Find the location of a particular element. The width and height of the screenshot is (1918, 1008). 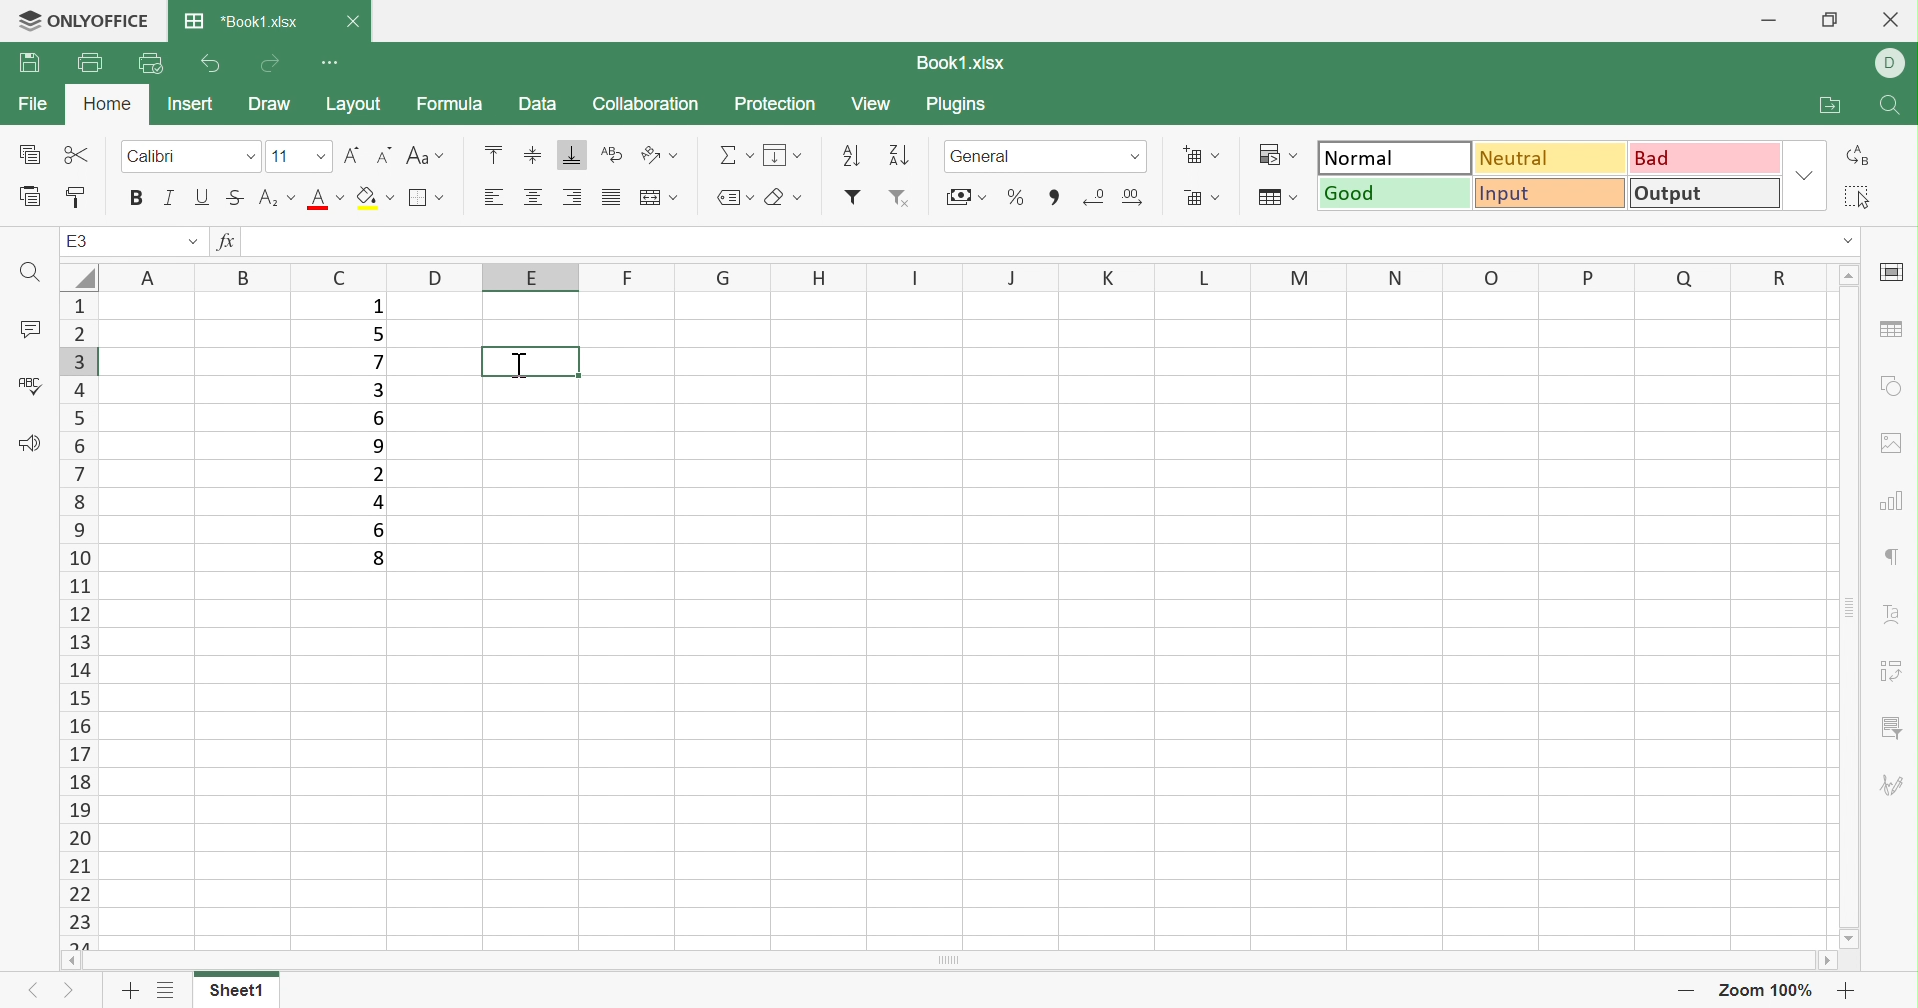

Slicer settings is located at coordinates (1889, 729).